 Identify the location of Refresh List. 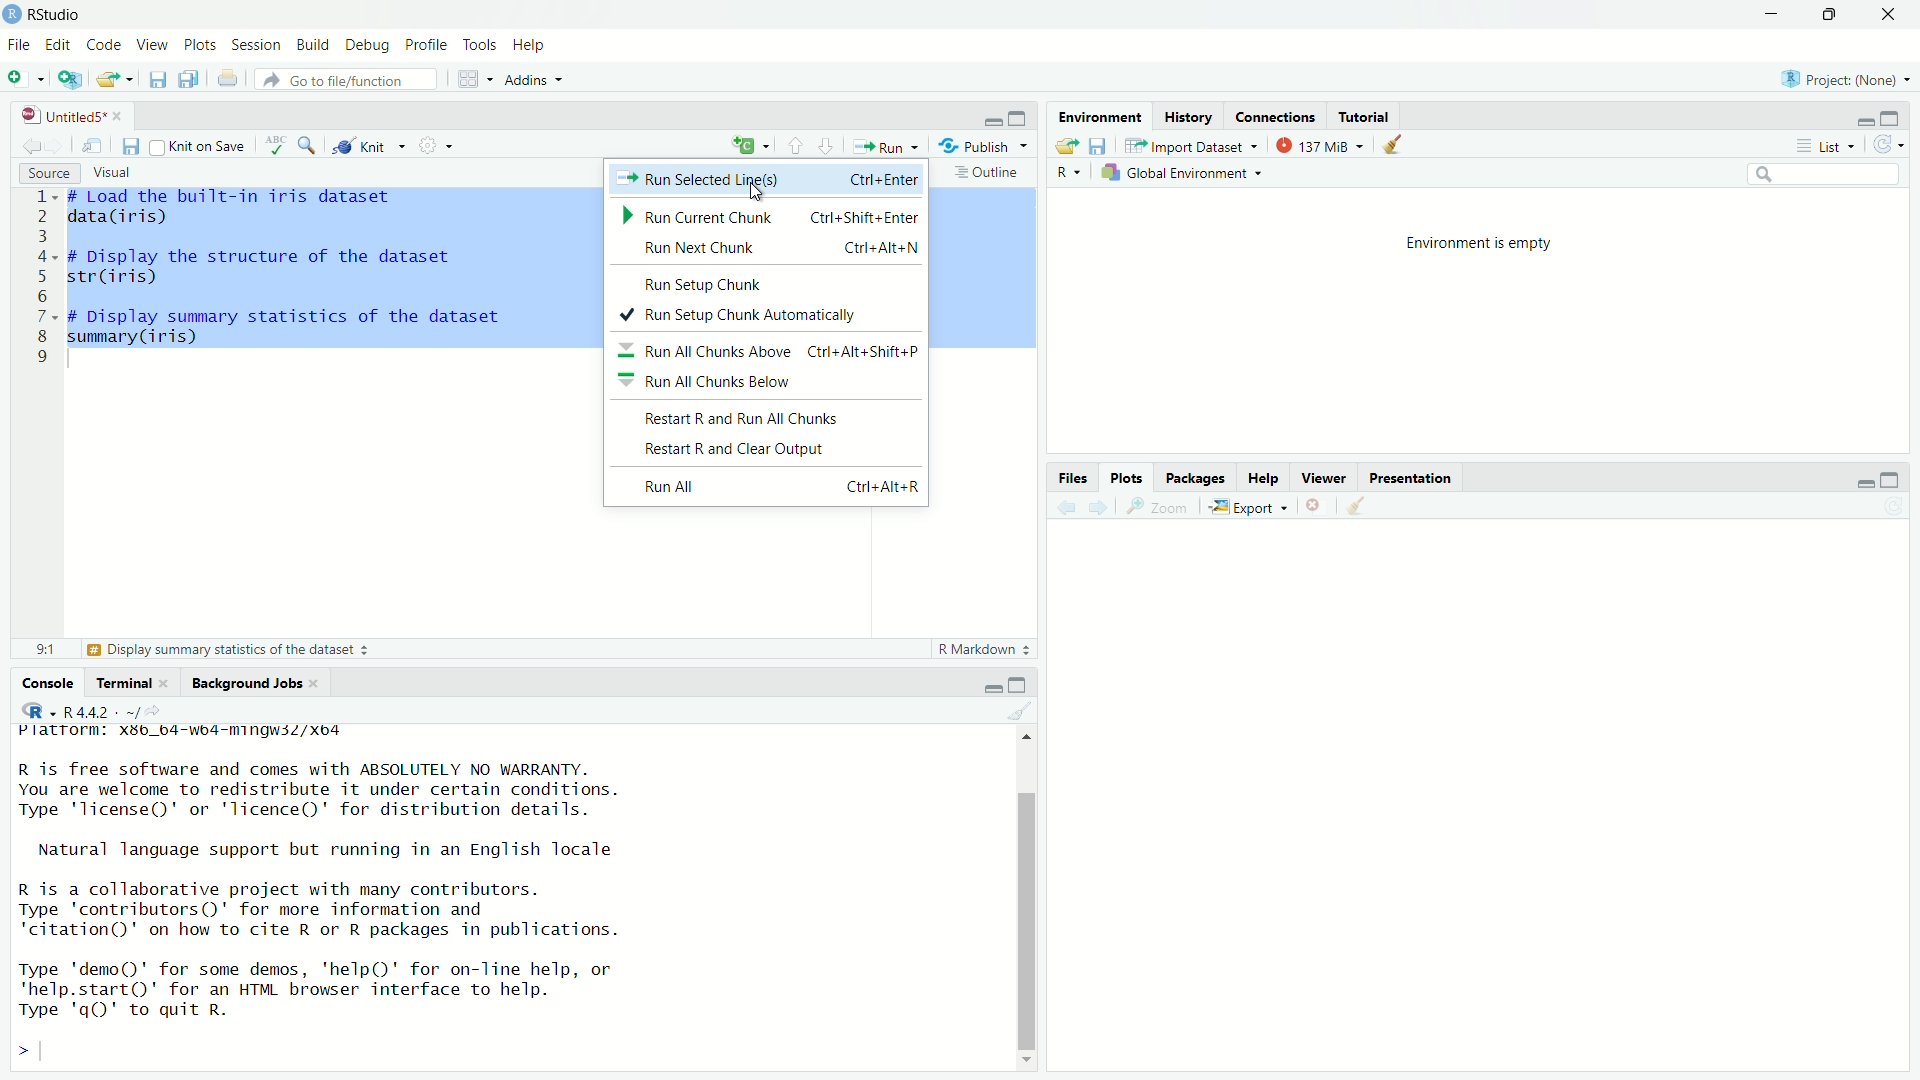
(1893, 506).